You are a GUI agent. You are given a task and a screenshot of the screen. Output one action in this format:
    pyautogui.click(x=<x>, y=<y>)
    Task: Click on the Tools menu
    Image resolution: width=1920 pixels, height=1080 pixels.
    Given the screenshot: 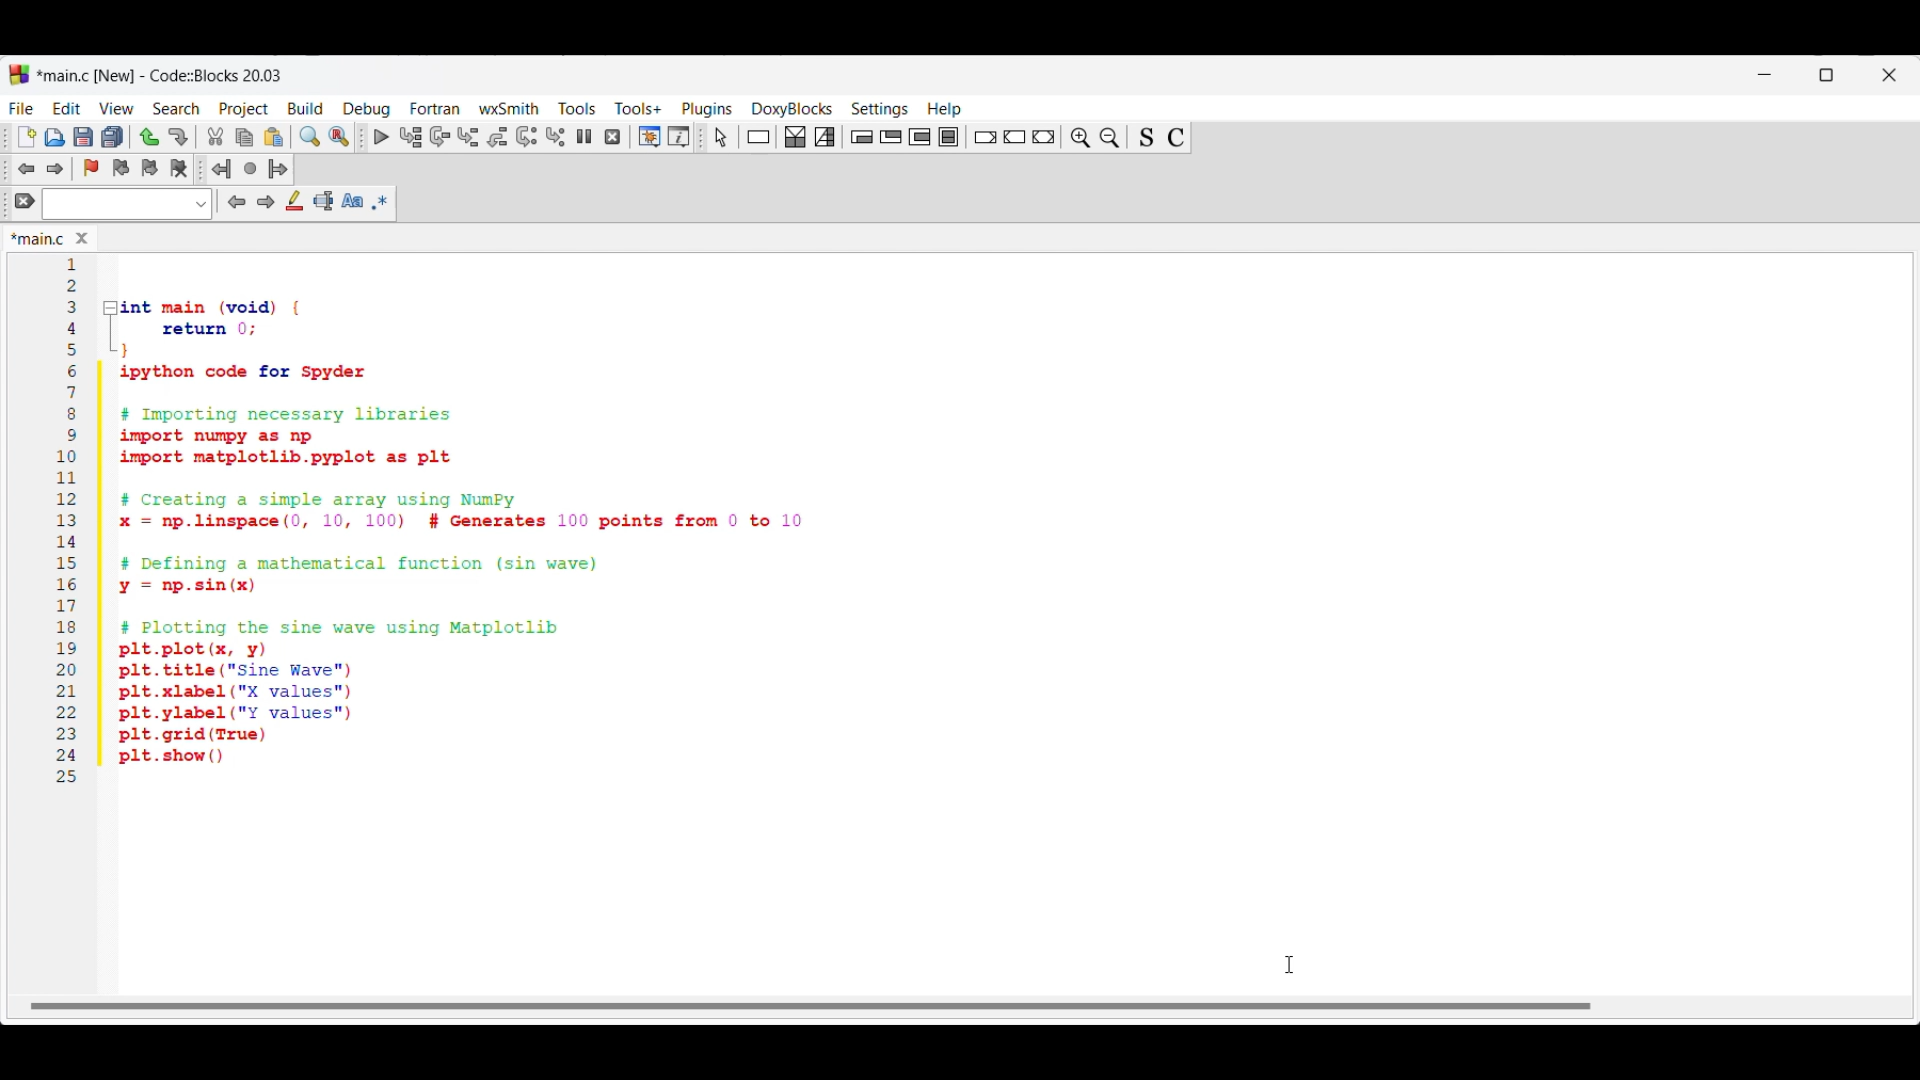 What is the action you would take?
    pyautogui.click(x=577, y=108)
    